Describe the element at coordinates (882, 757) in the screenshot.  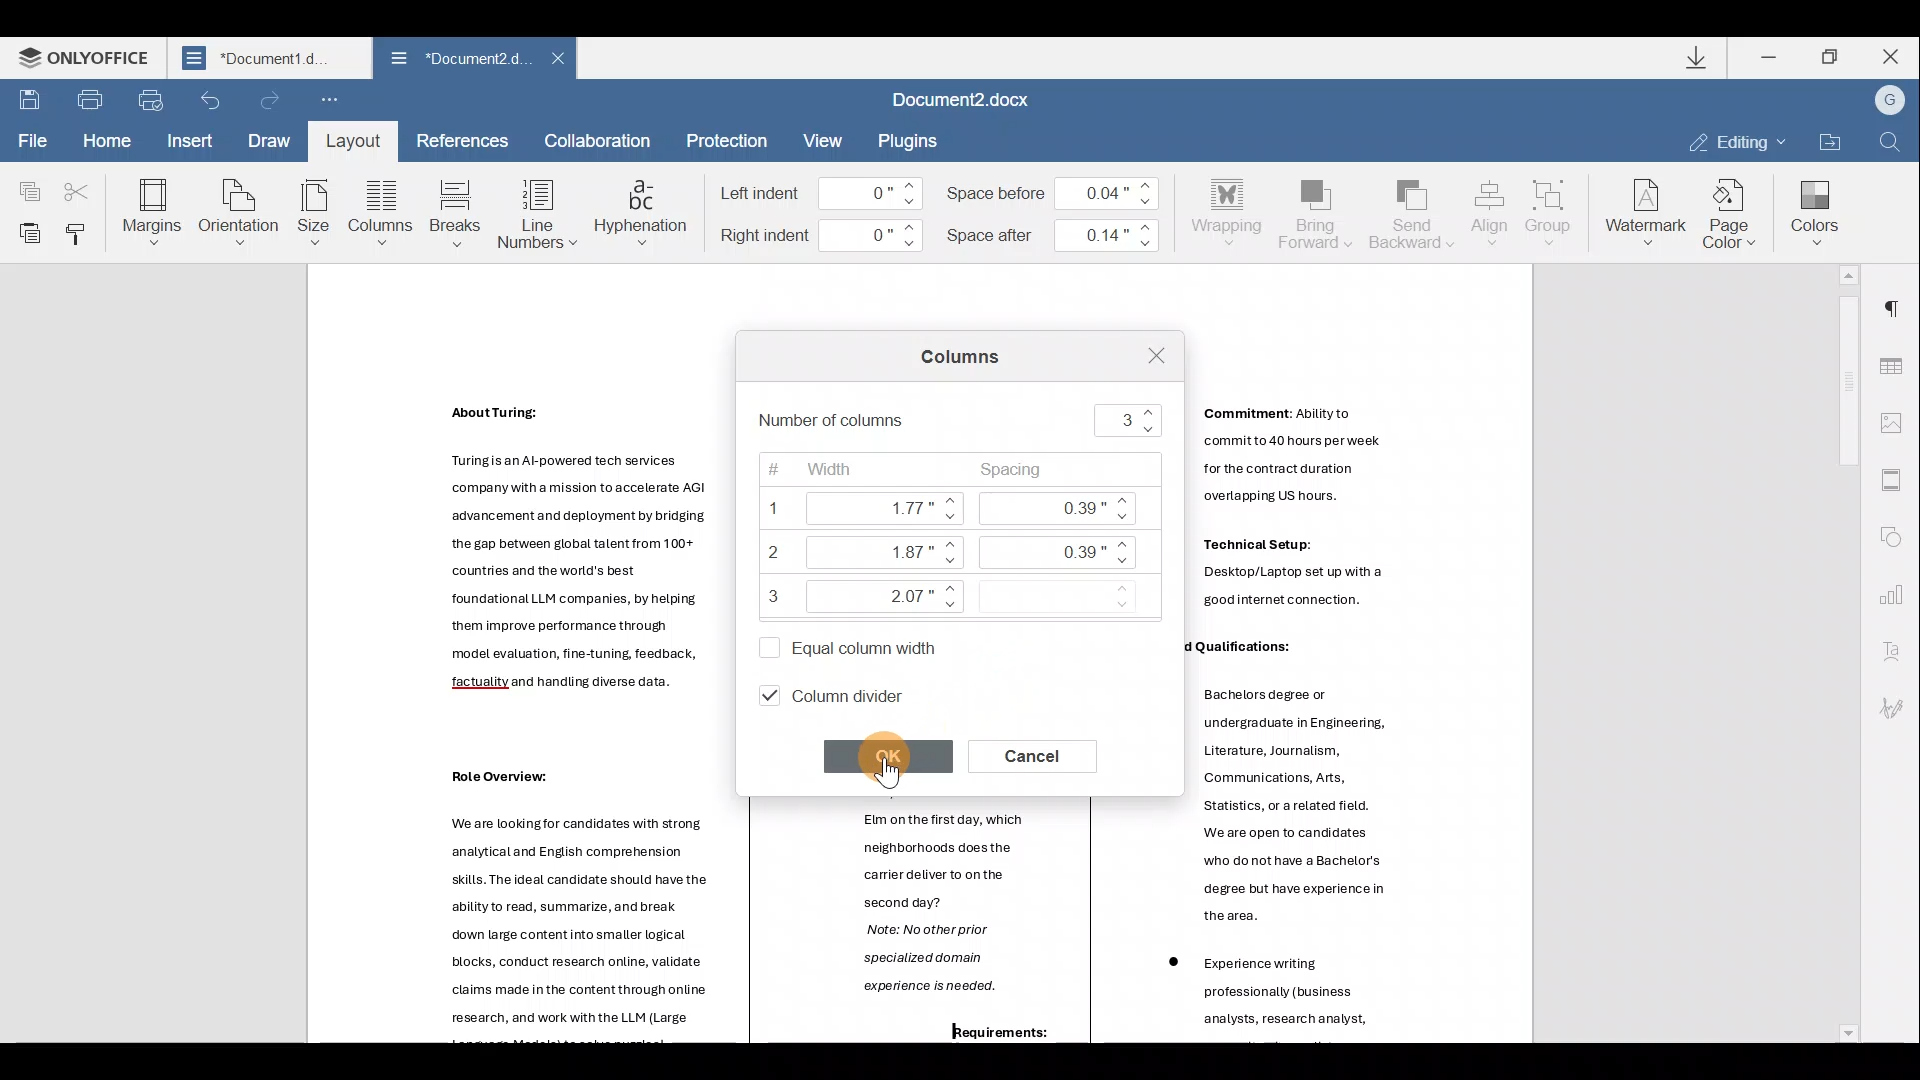
I see `Cursor` at that location.